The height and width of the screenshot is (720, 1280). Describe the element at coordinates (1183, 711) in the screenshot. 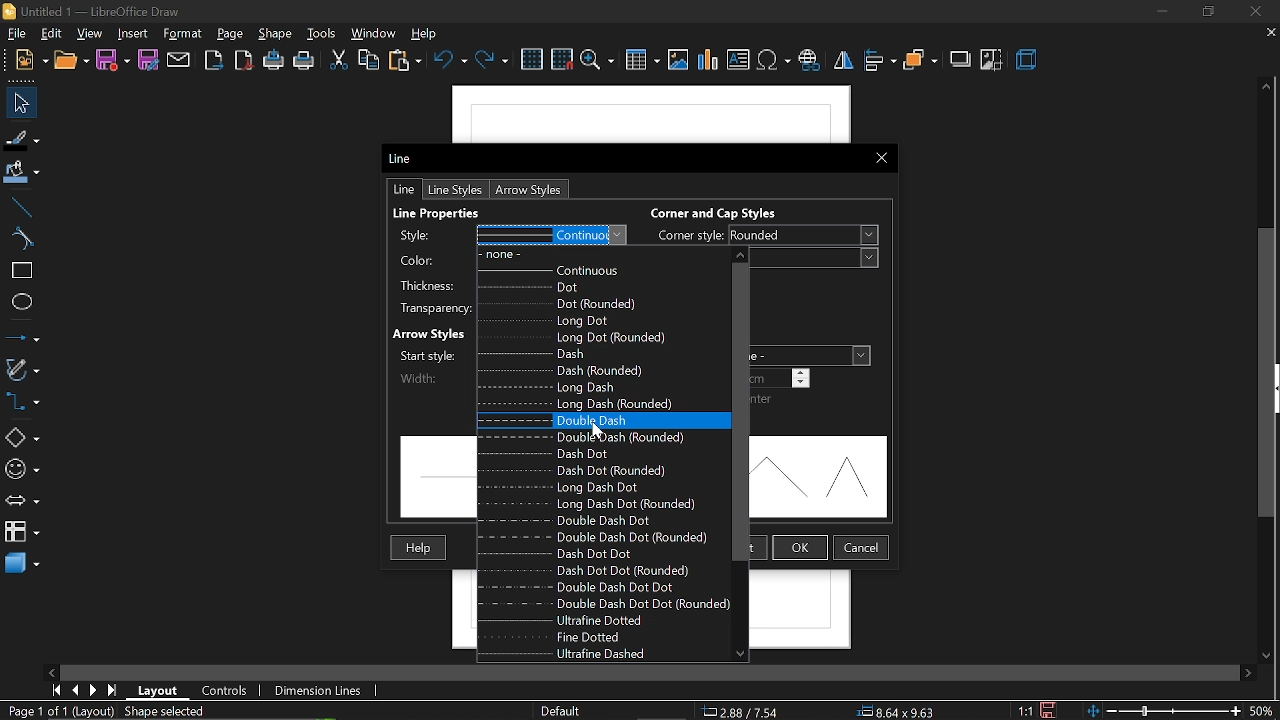

I see `zoom change` at that location.